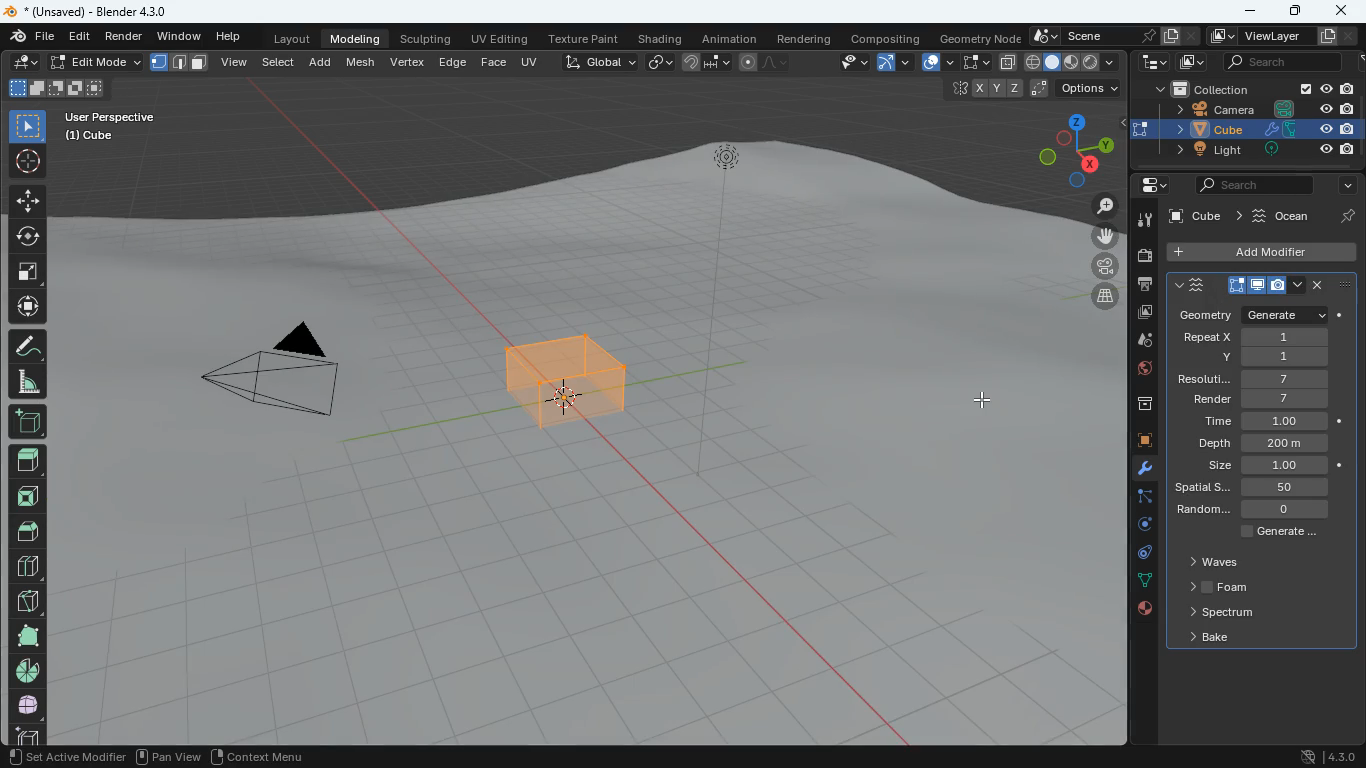 The height and width of the screenshot is (768, 1366). Describe the element at coordinates (1247, 109) in the screenshot. I see `camera` at that location.